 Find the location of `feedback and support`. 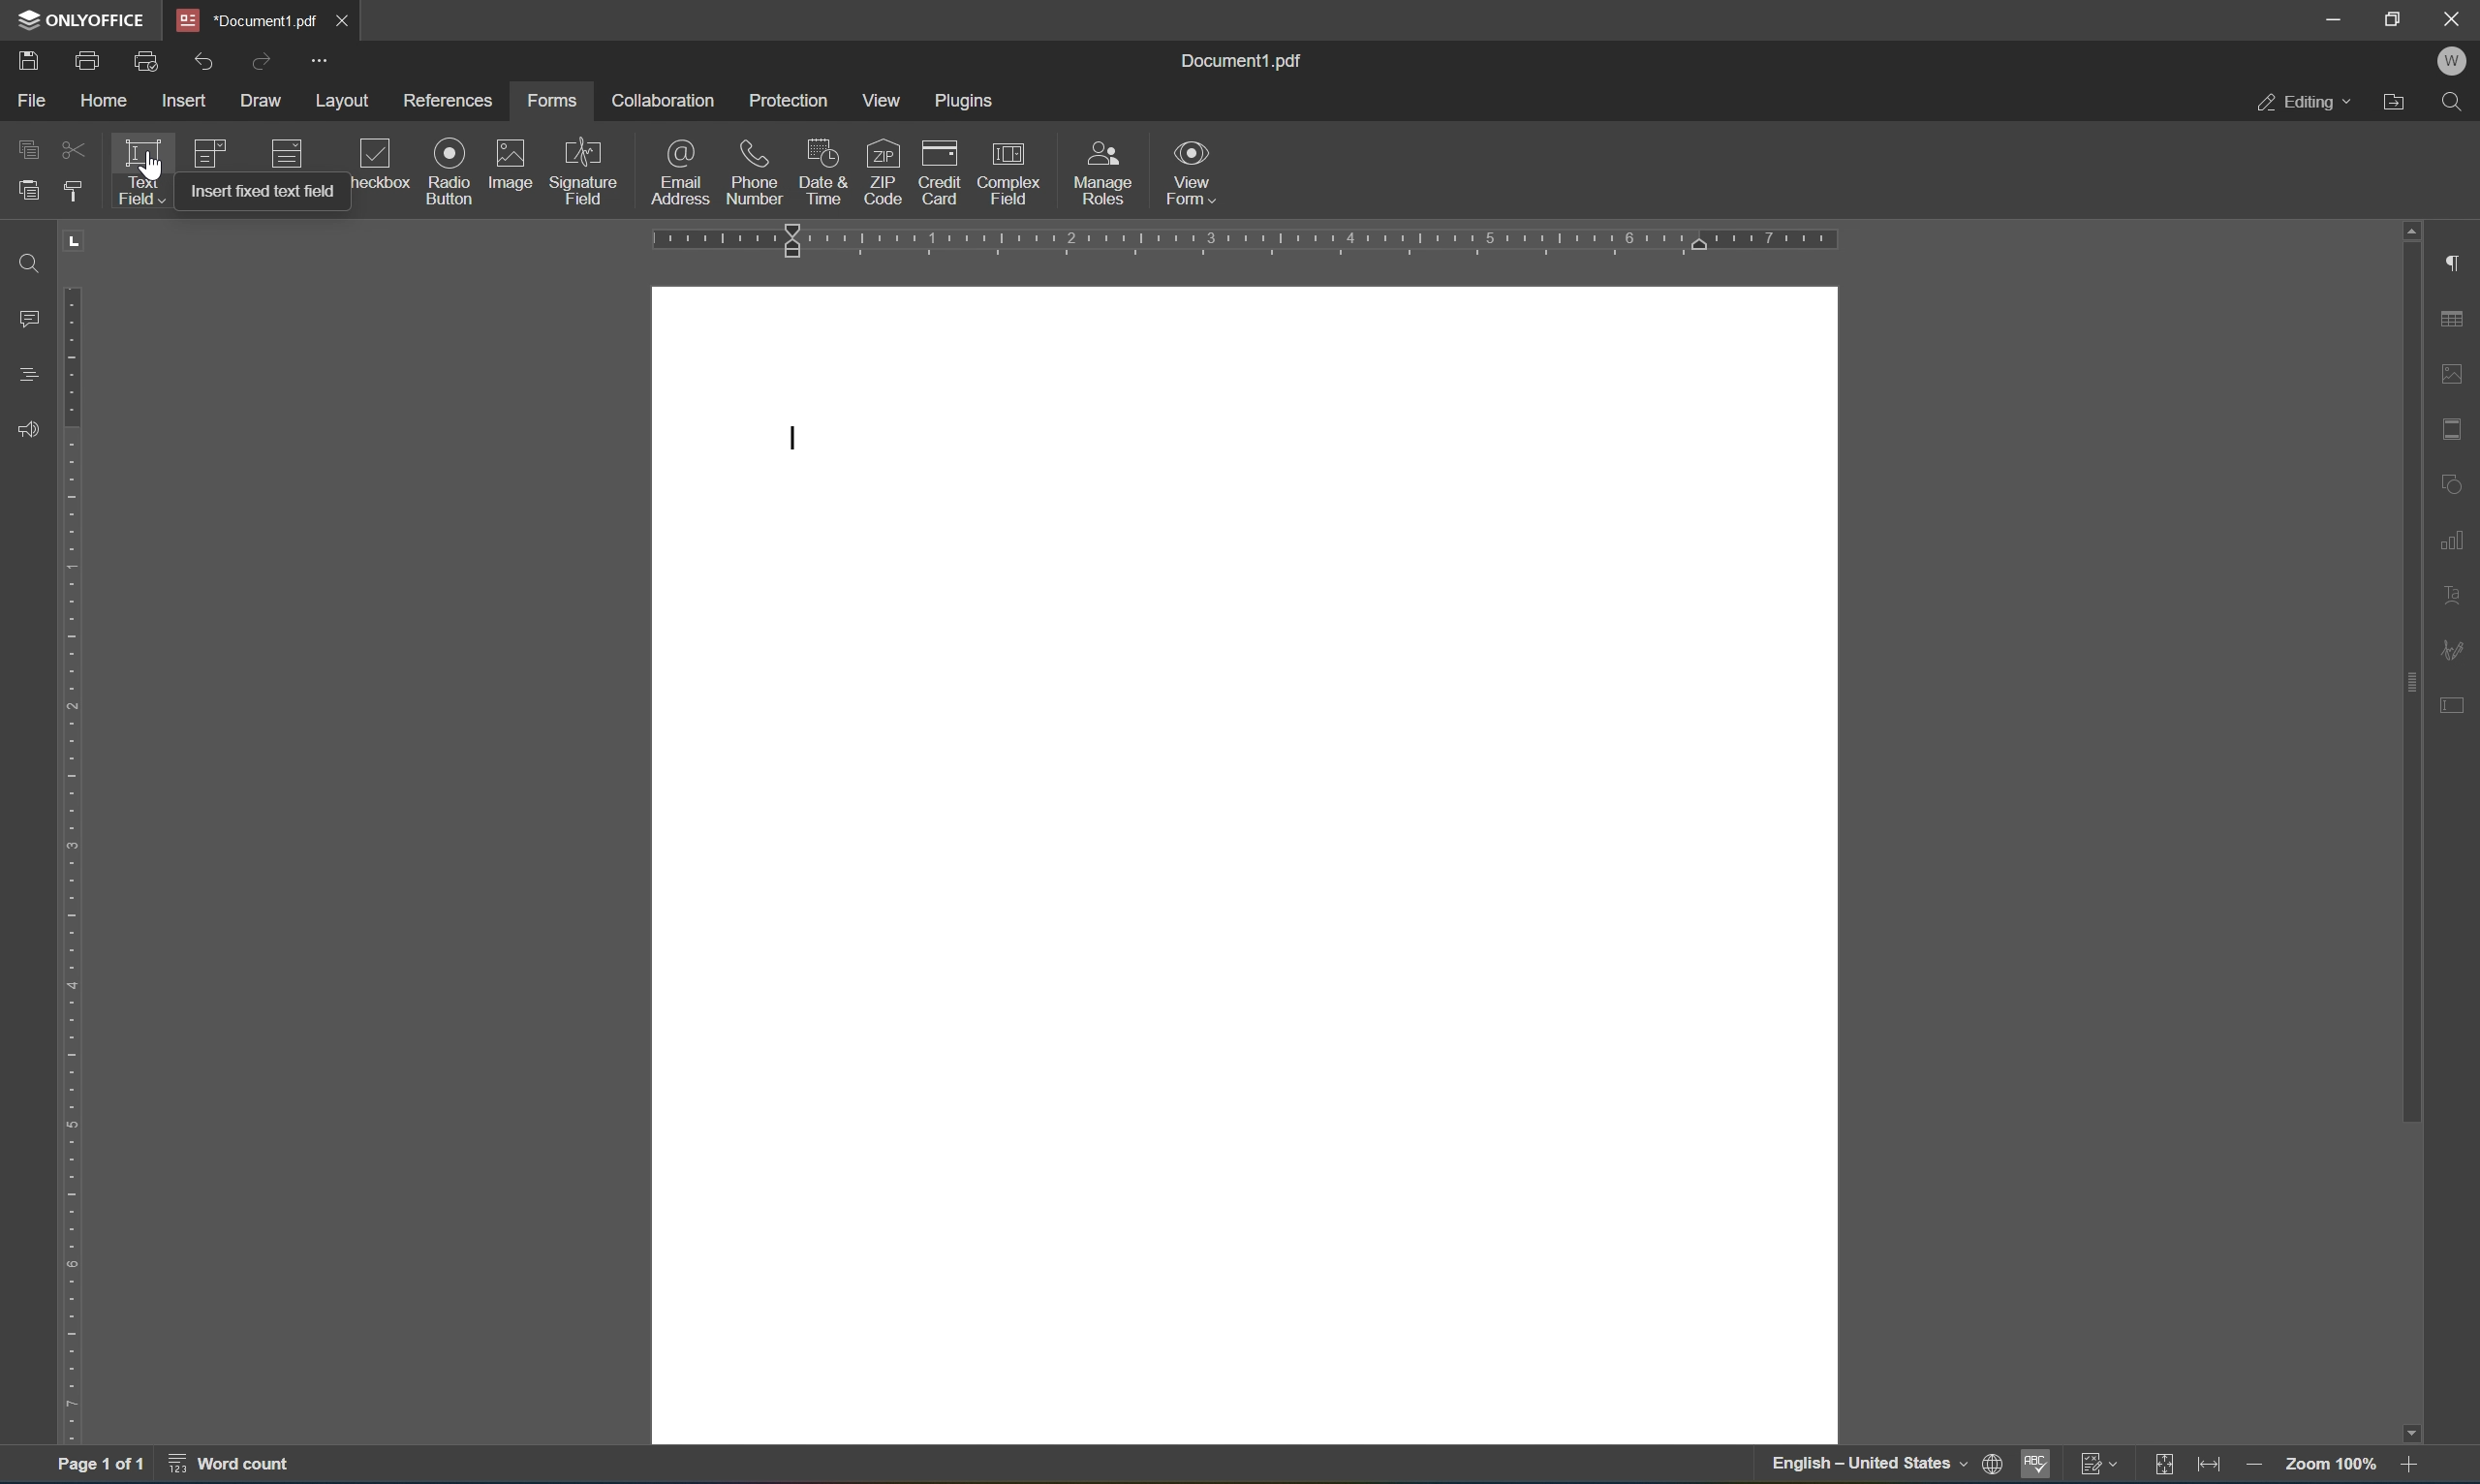

feedback and support is located at coordinates (28, 431).